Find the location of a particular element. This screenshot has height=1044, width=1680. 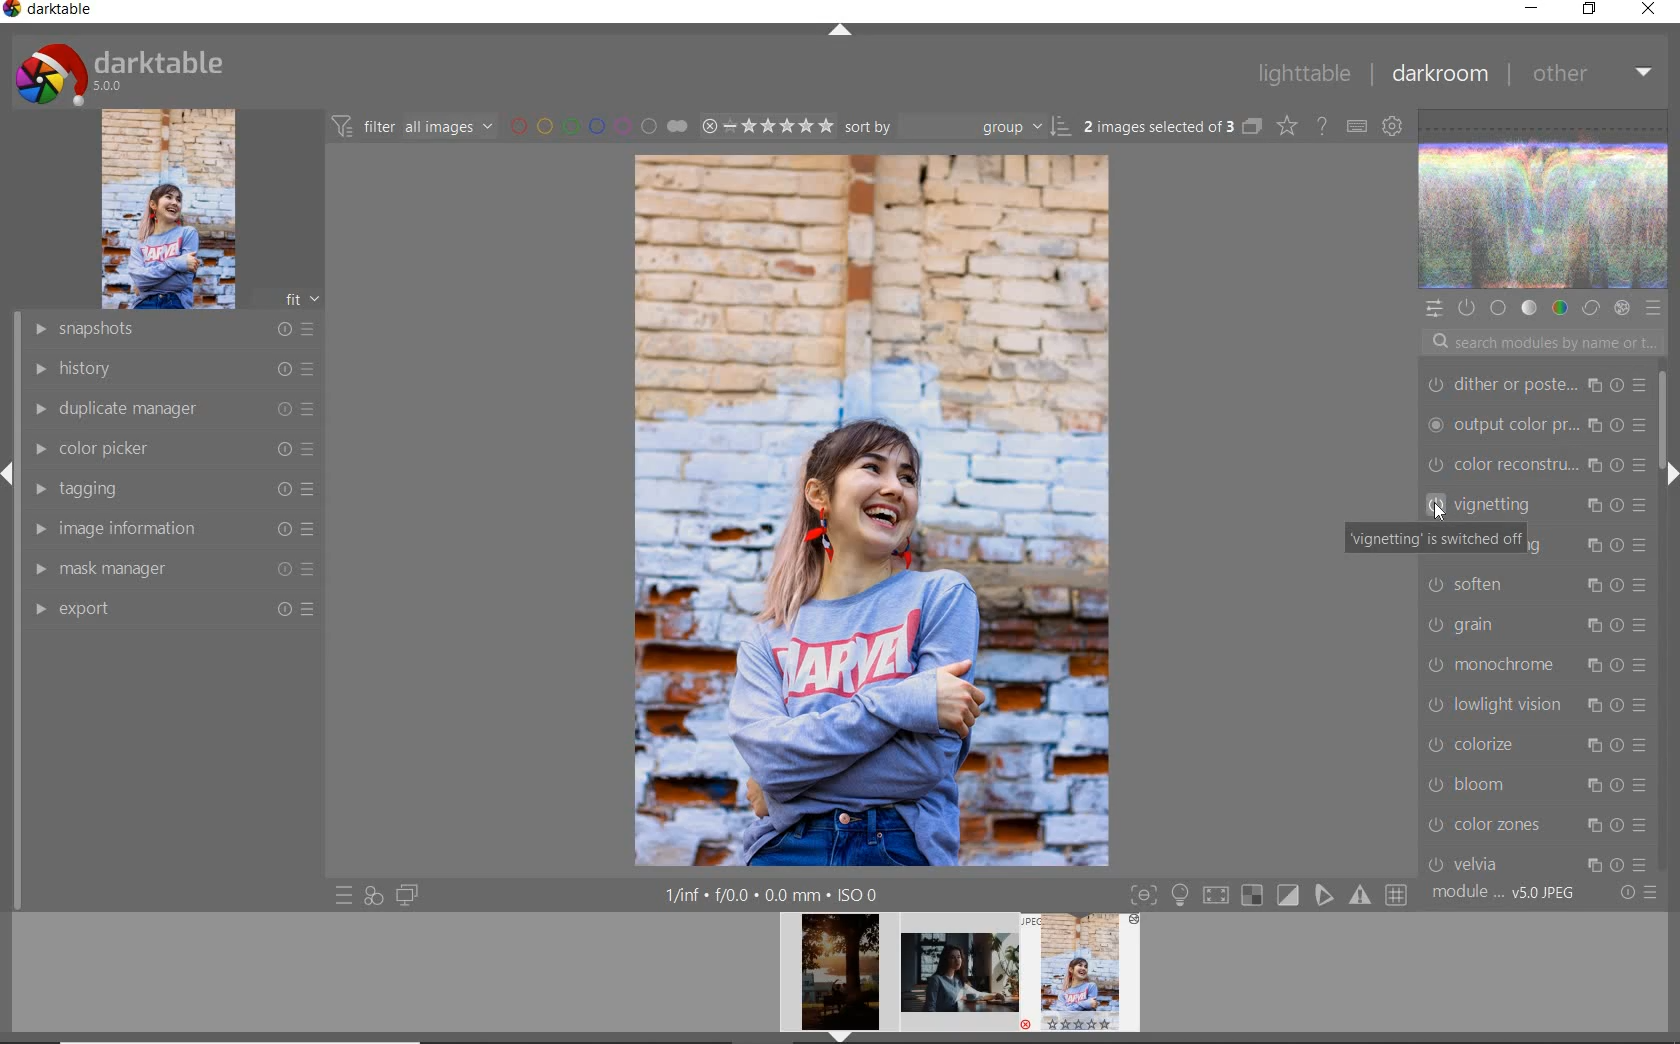

RSTORE is located at coordinates (1586, 10).